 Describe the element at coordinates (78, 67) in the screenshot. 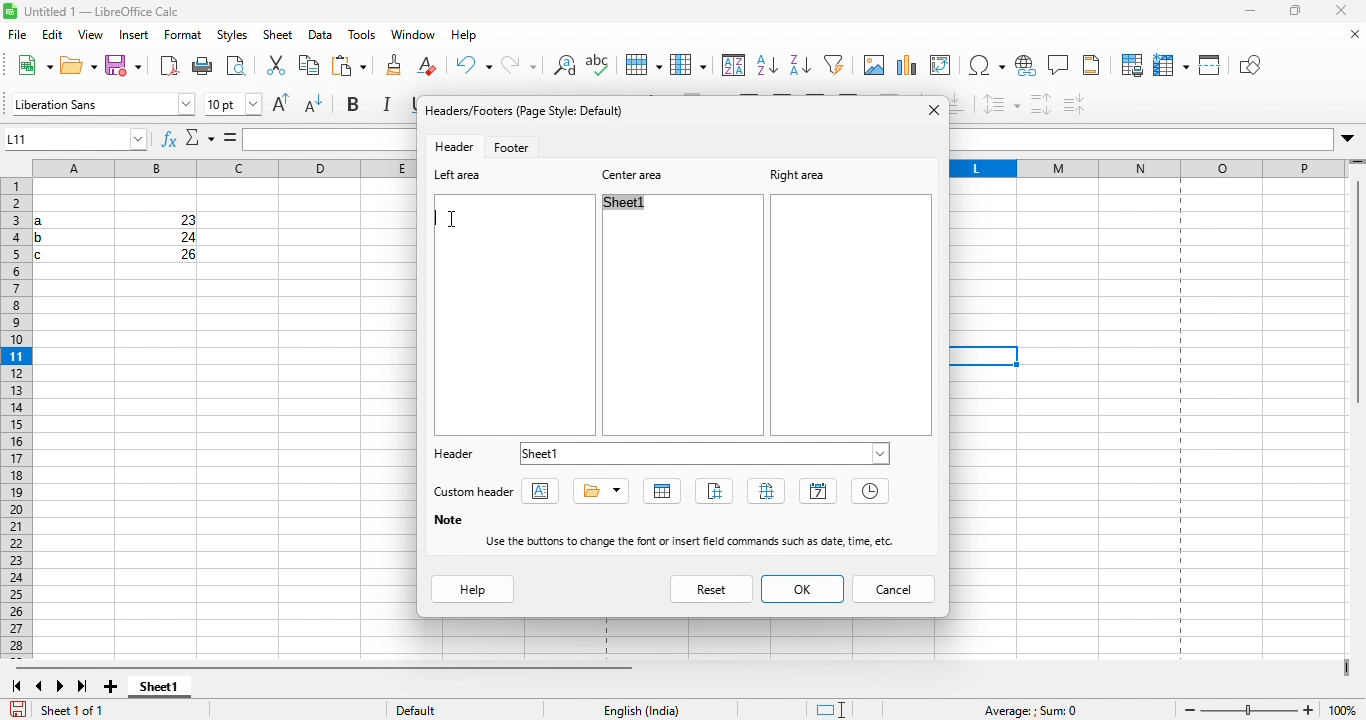

I see `open` at that location.